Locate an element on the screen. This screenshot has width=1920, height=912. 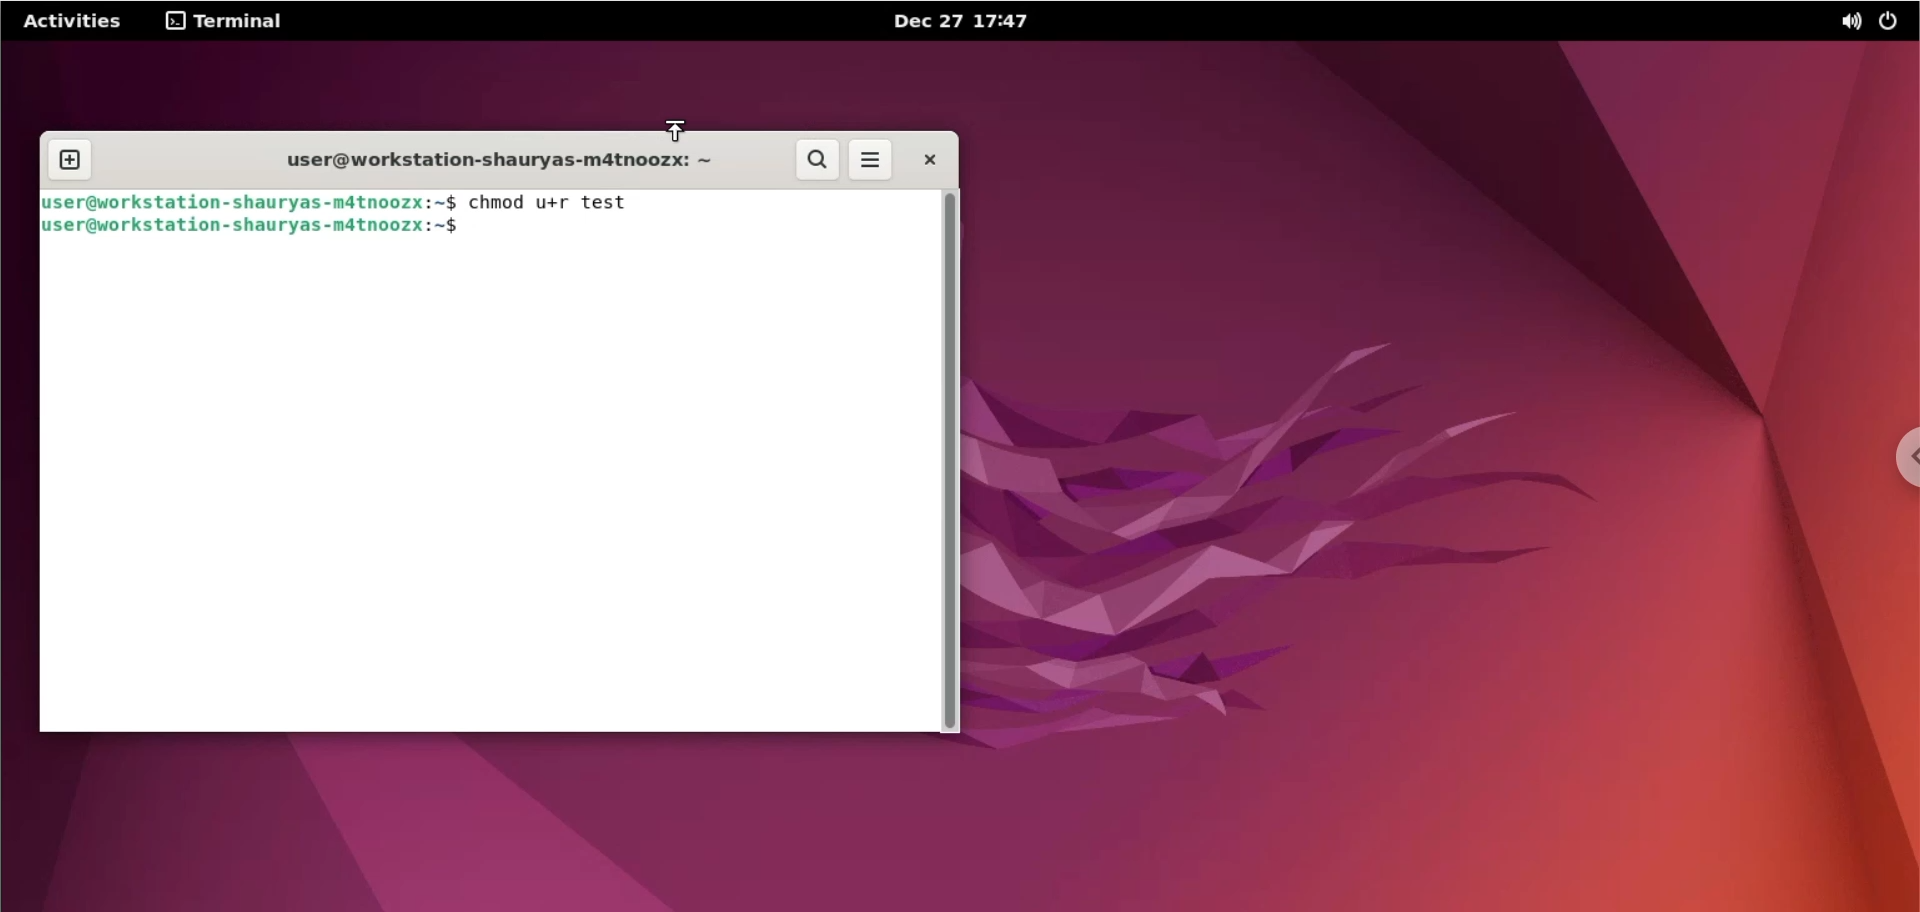
mouse pointer is located at coordinates (674, 132).